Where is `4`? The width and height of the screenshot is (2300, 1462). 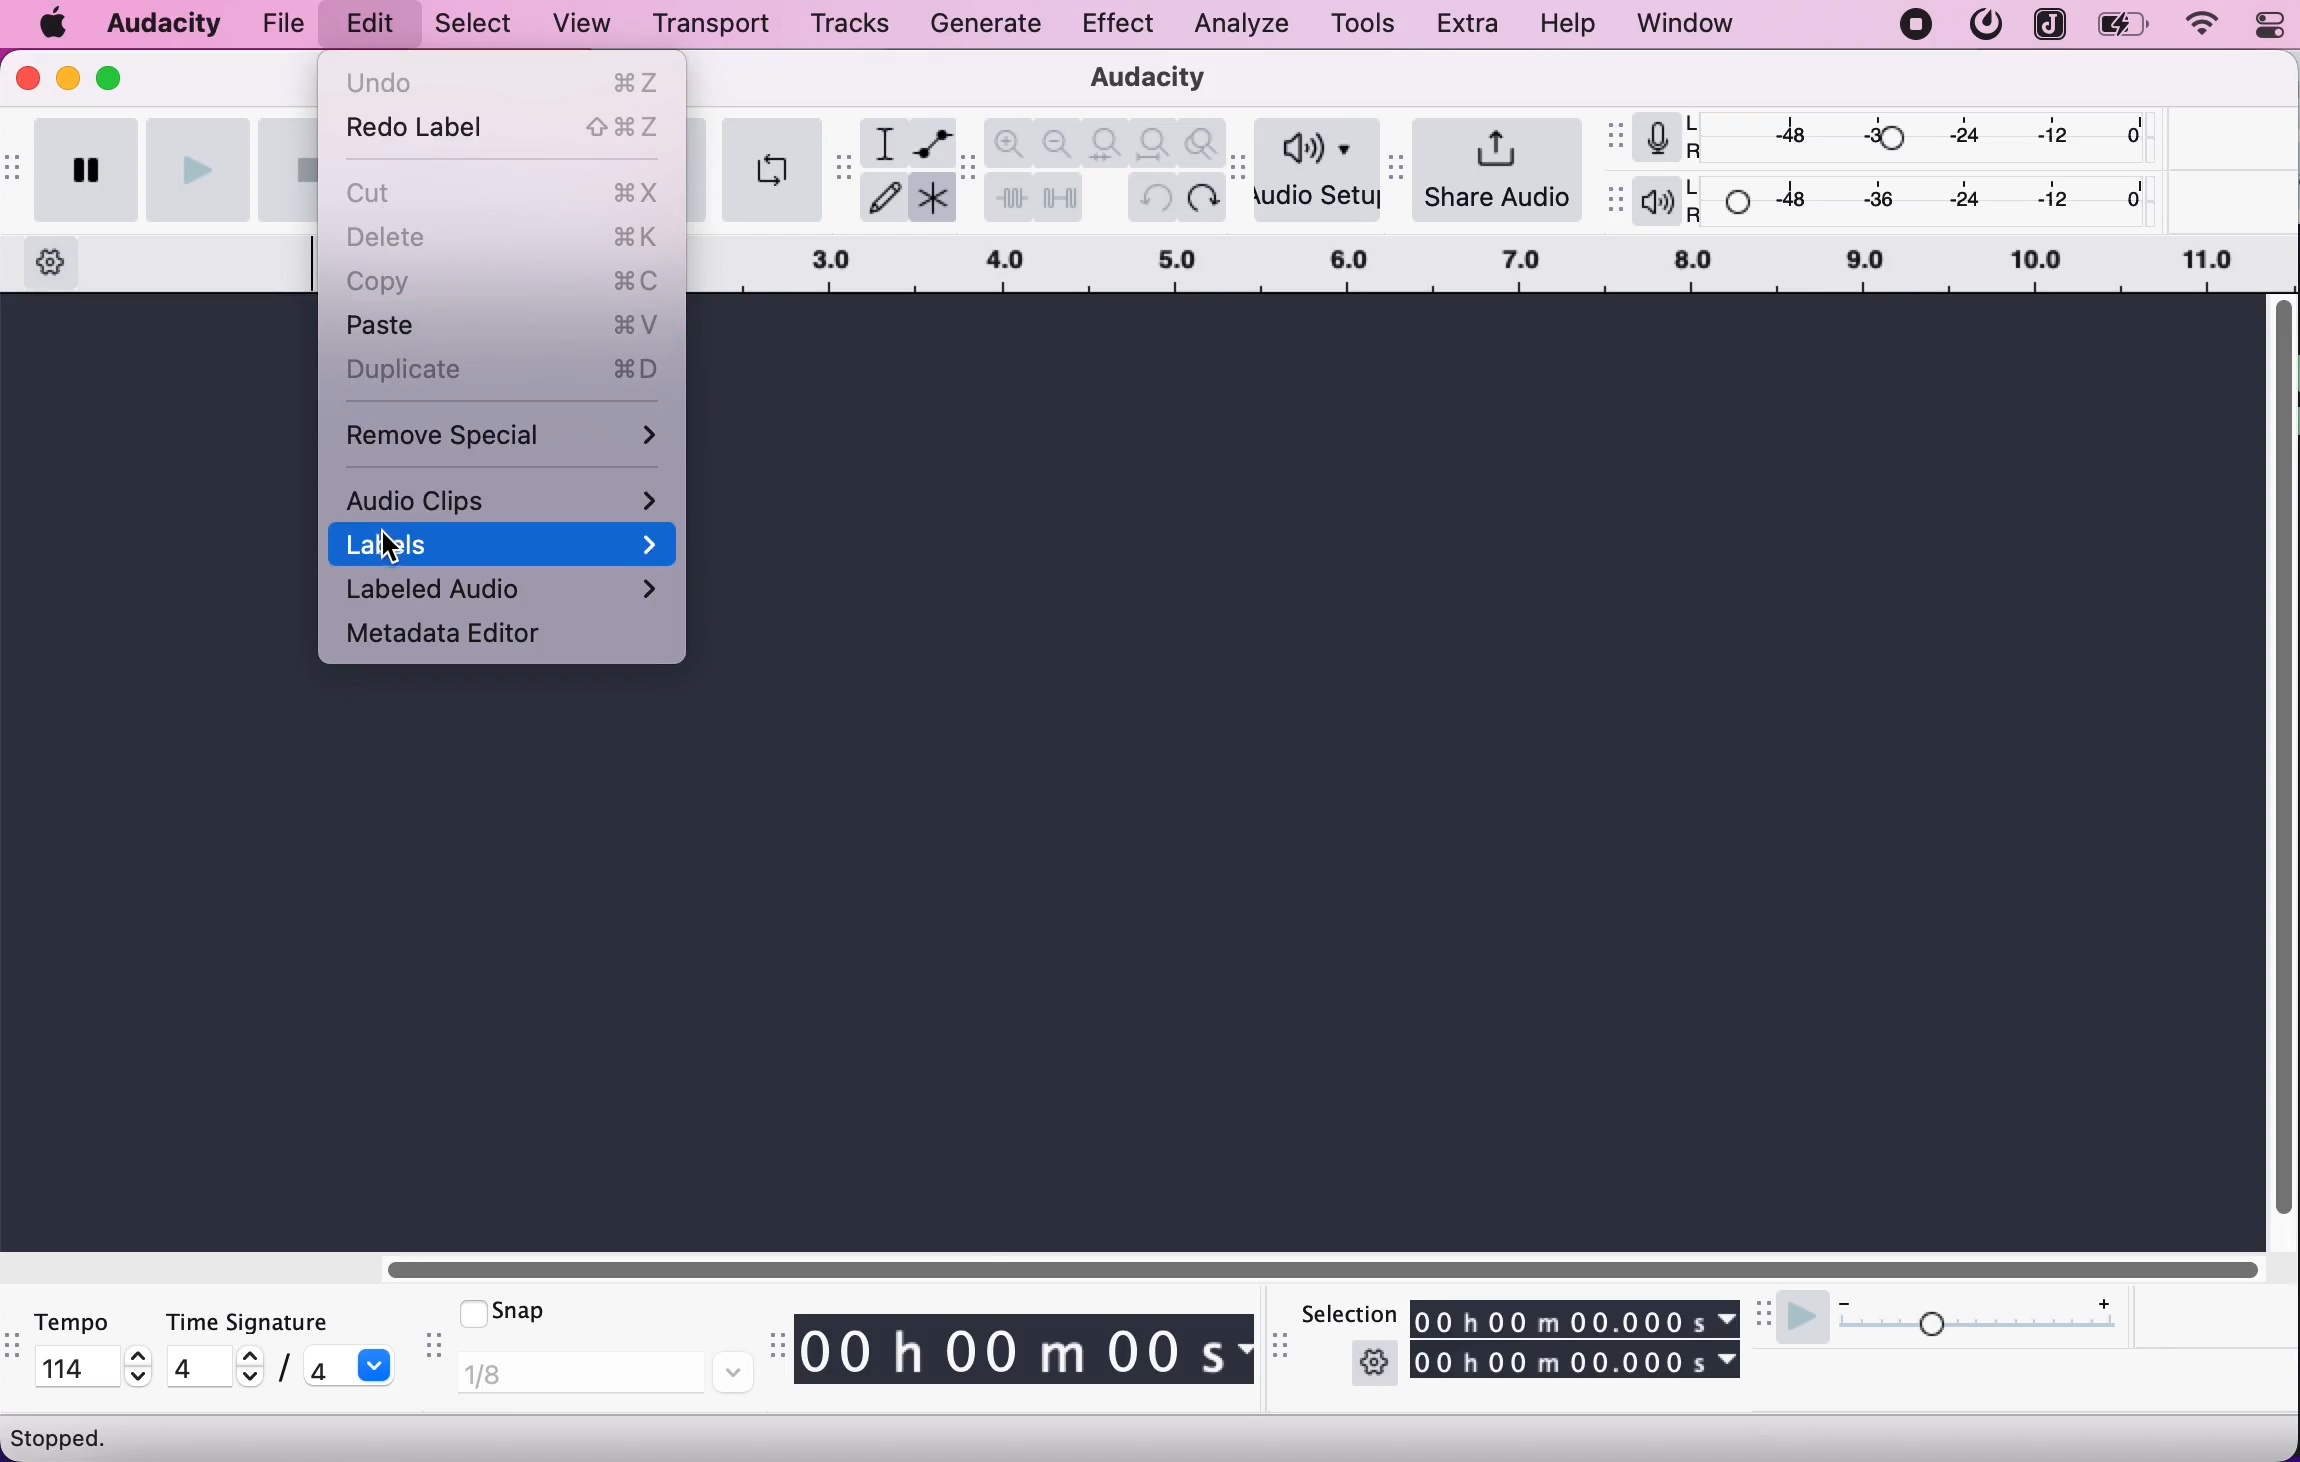
4 is located at coordinates (324, 1367).